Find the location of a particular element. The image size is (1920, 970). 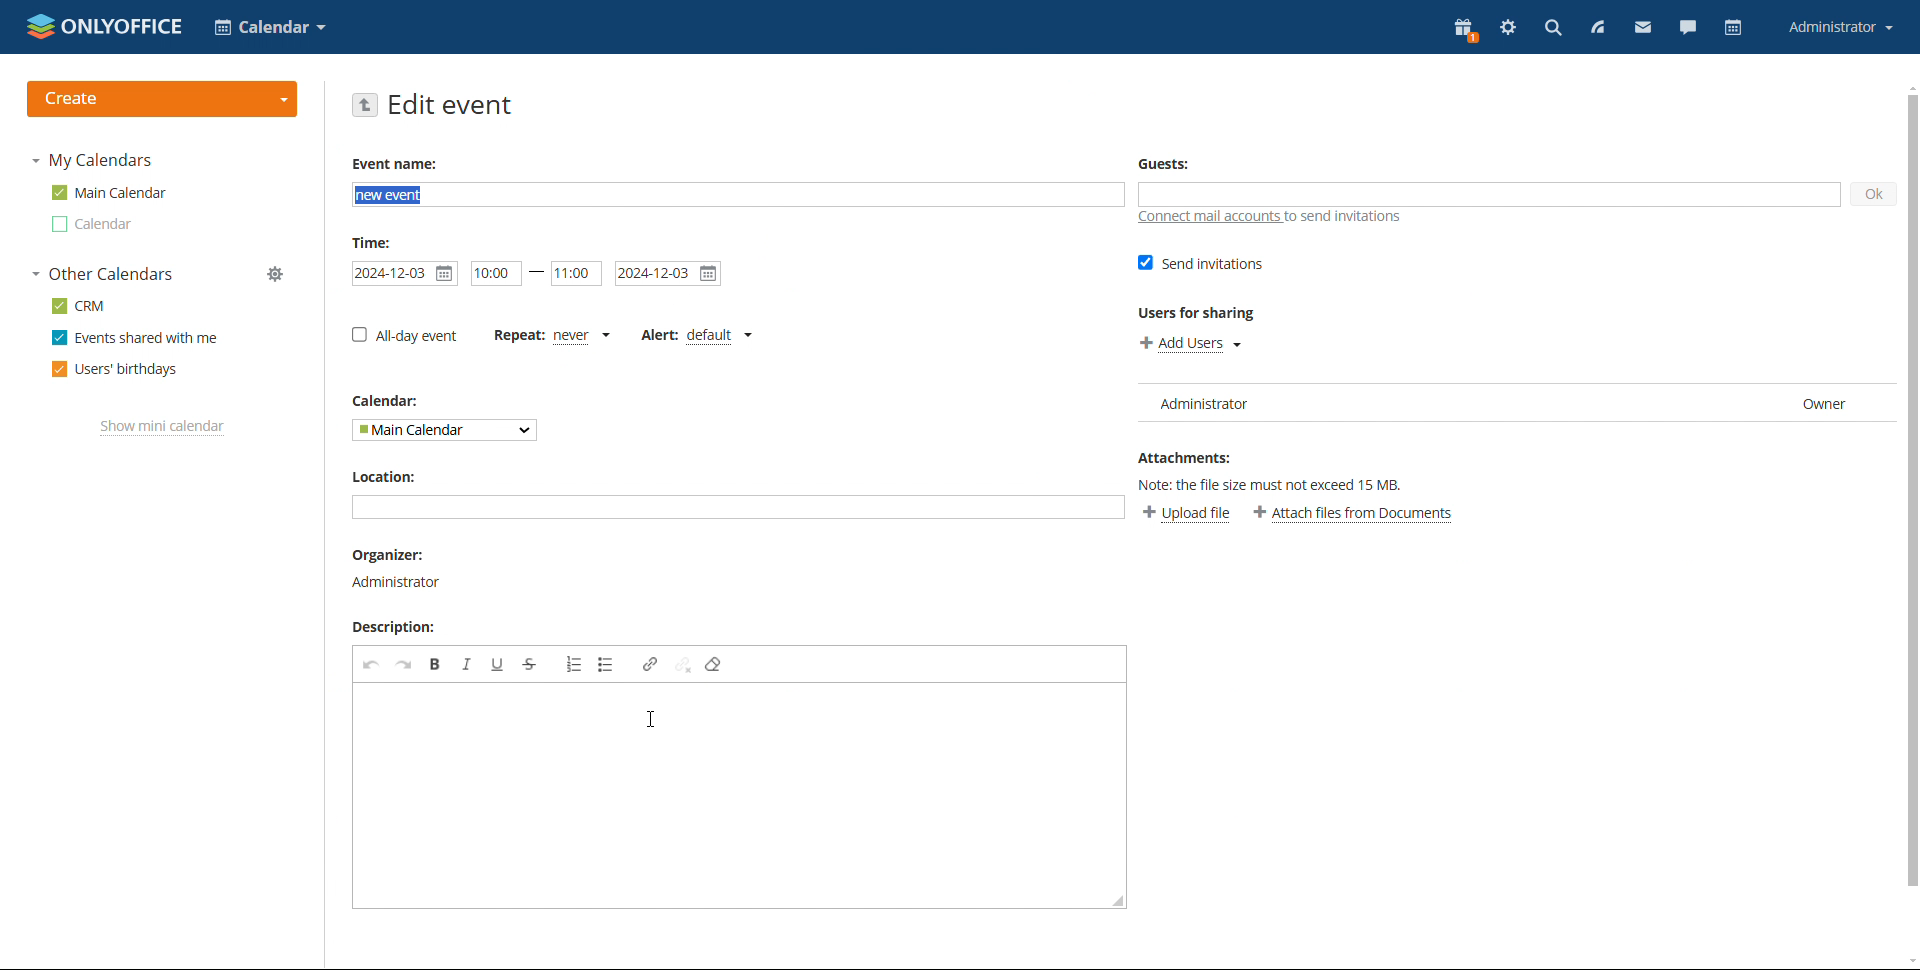

scrollbar is located at coordinates (1913, 491).